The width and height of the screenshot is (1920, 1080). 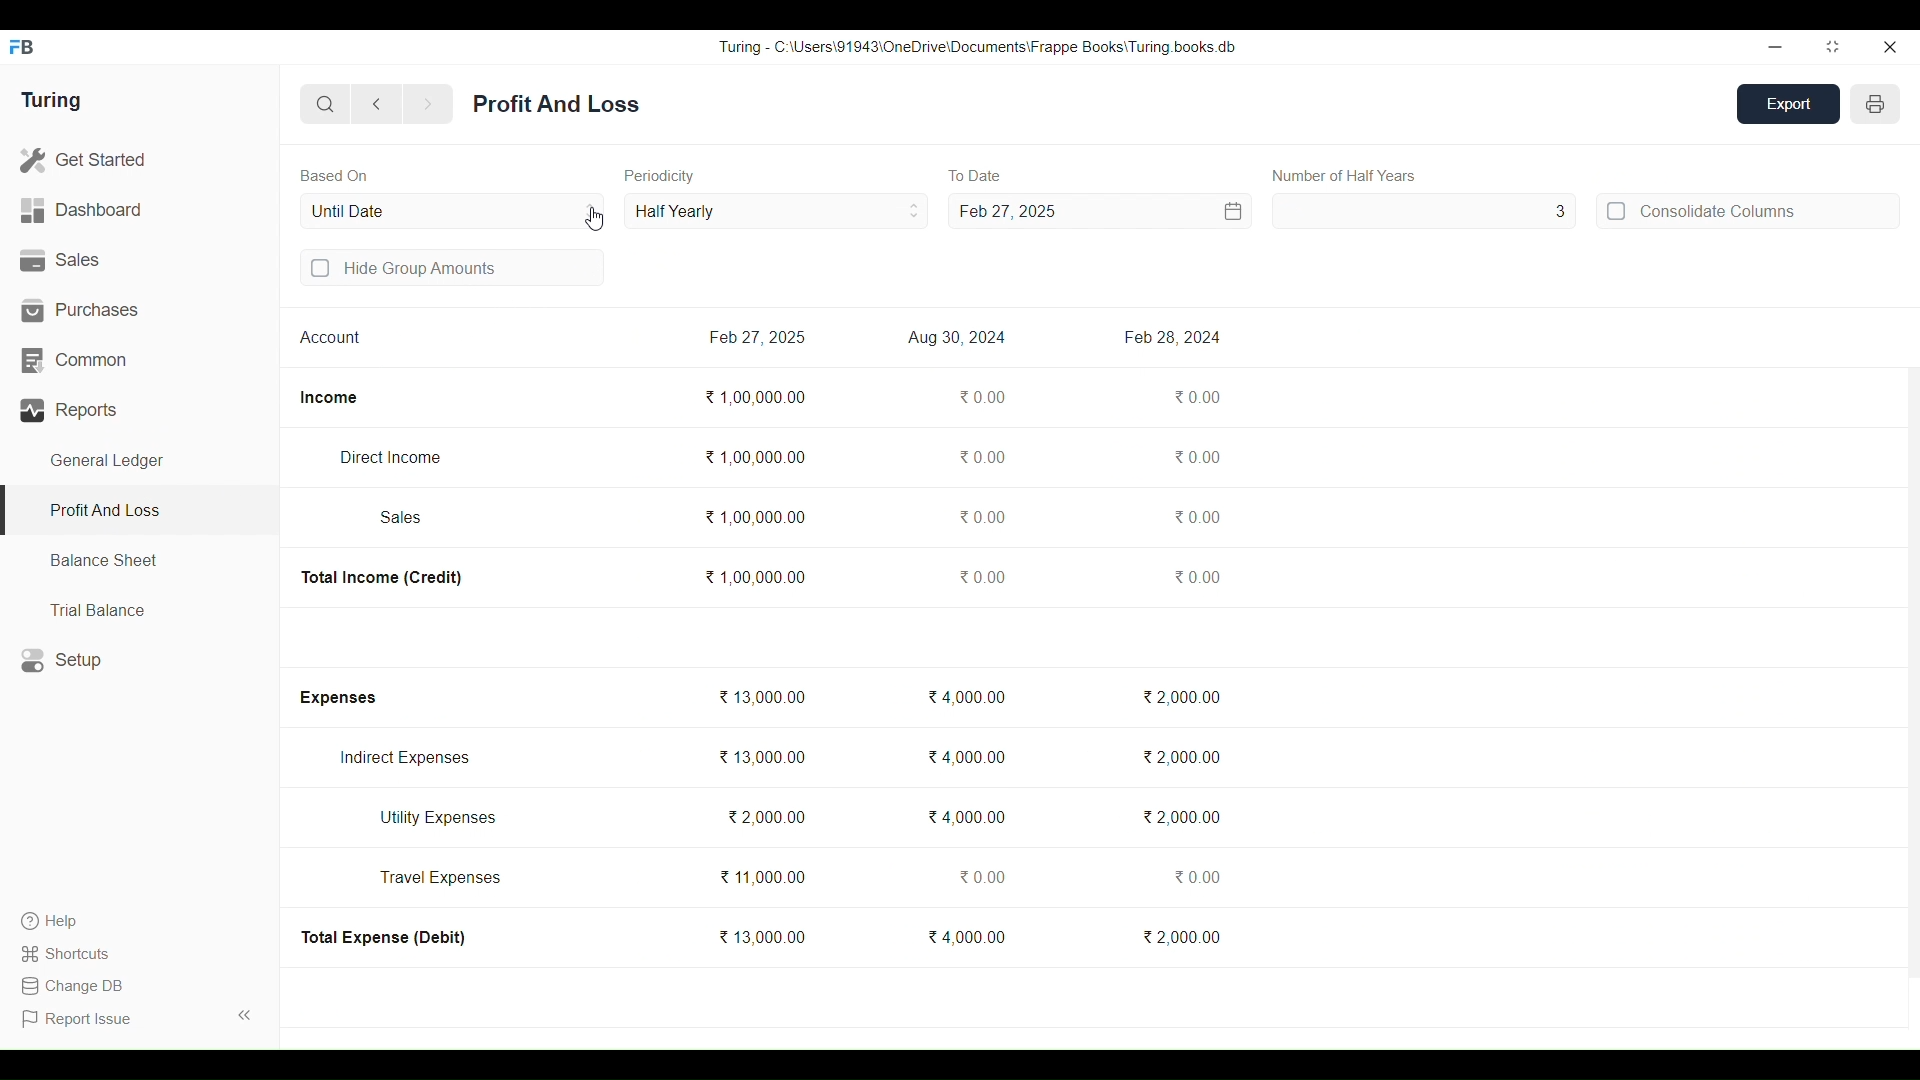 I want to click on 11,000.00, so click(x=761, y=877).